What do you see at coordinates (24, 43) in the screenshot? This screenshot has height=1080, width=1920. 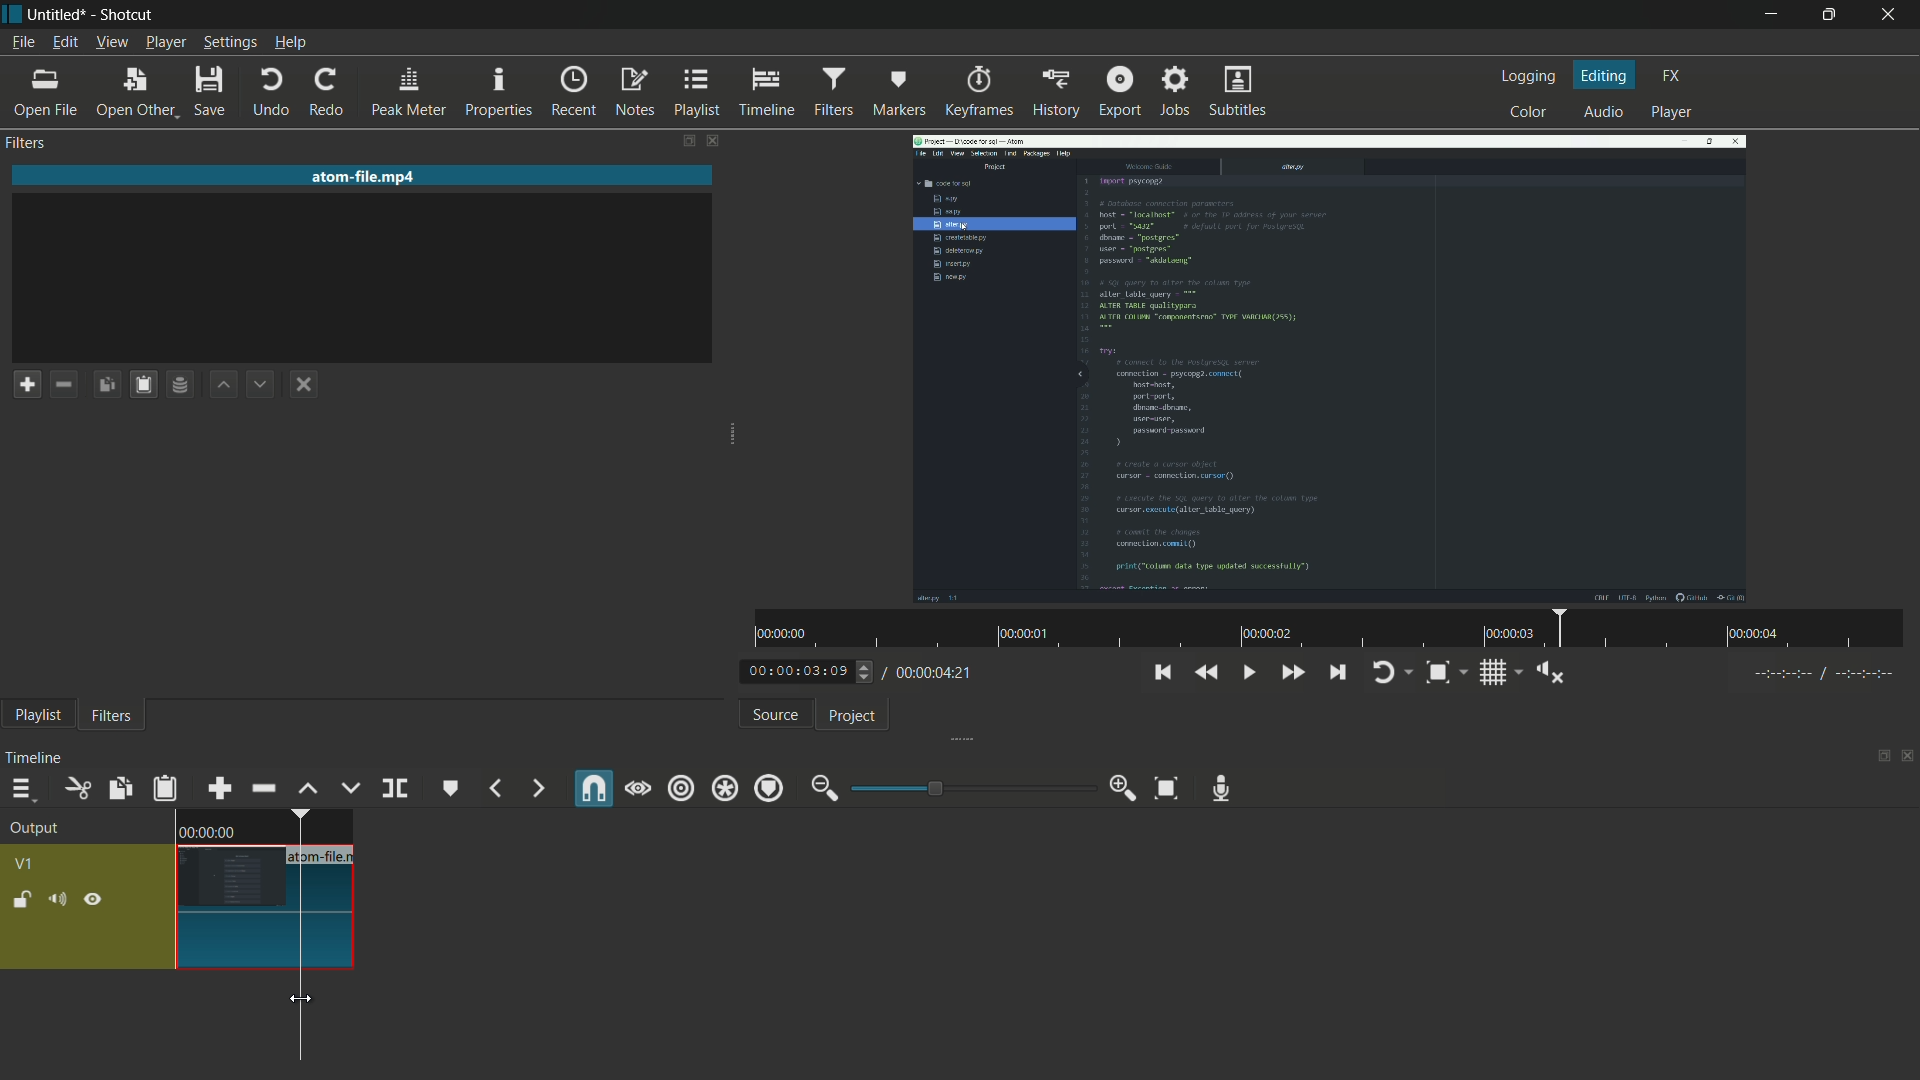 I see `file menu` at bounding box center [24, 43].